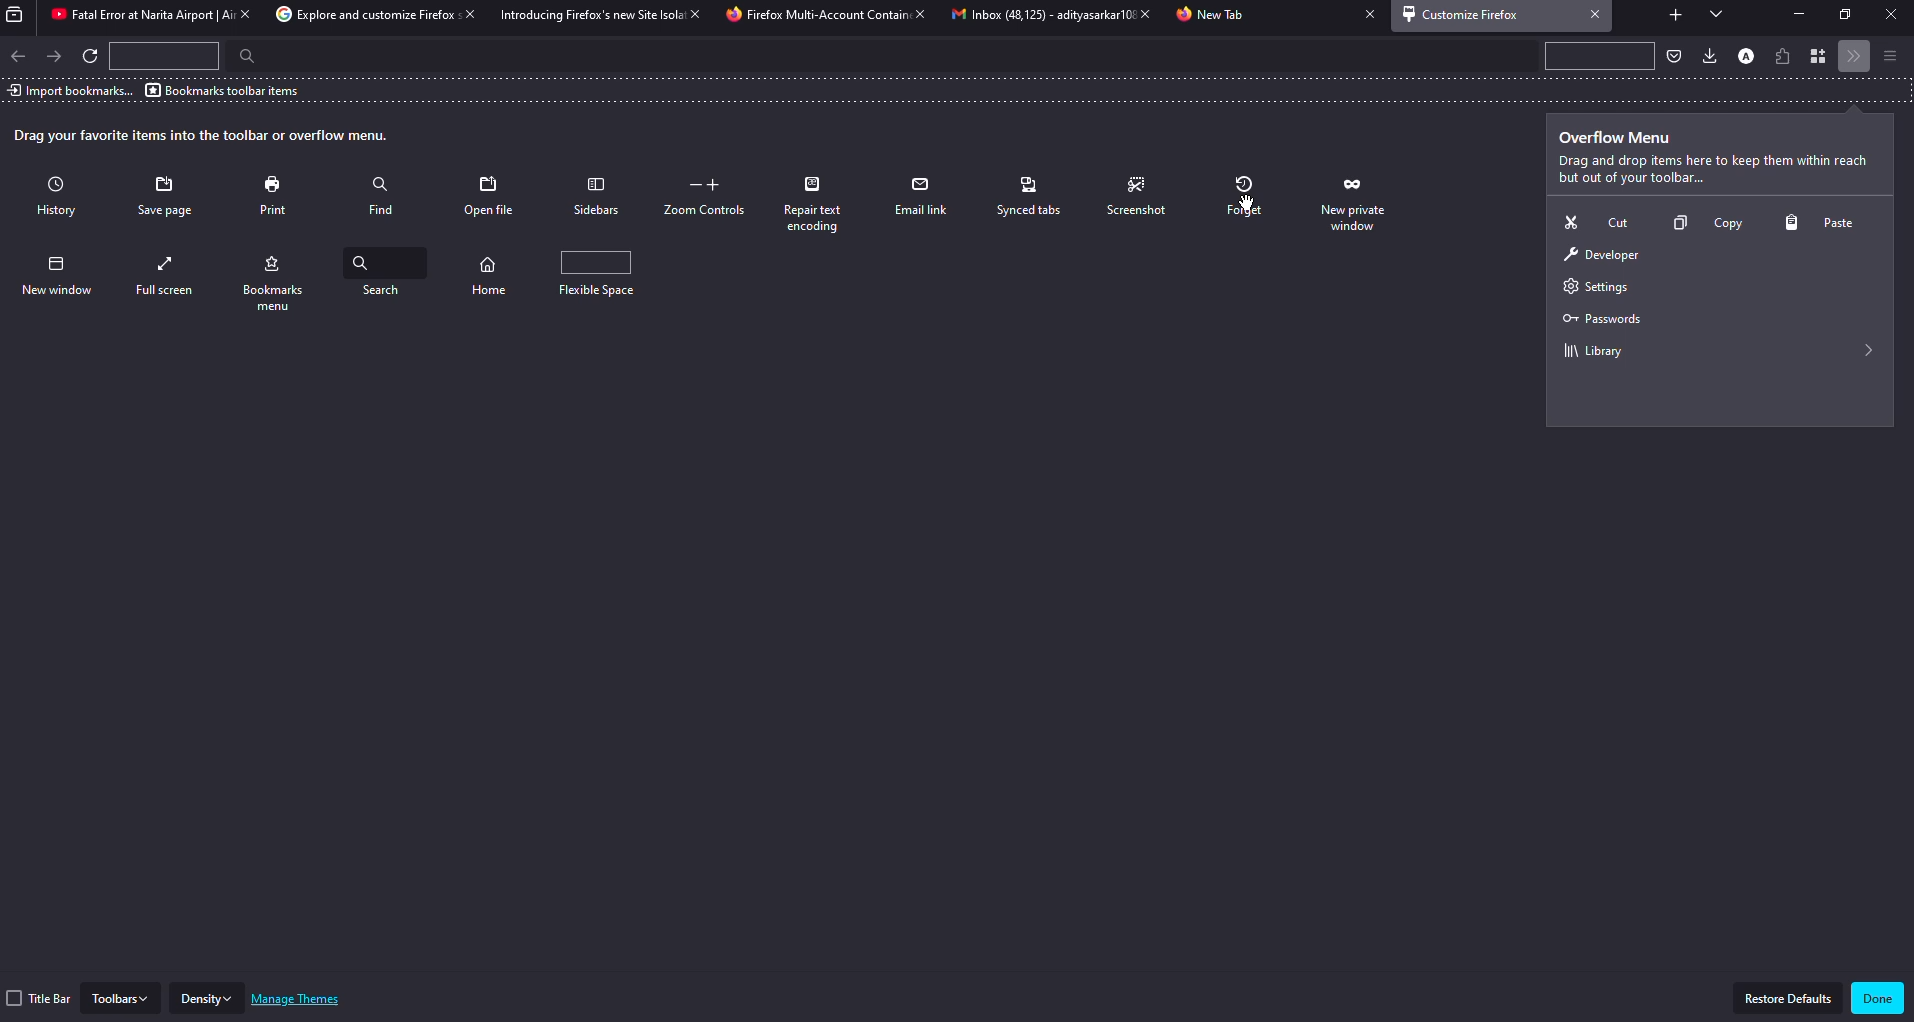 The image size is (1914, 1022). I want to click on add, so click(1674, 12).